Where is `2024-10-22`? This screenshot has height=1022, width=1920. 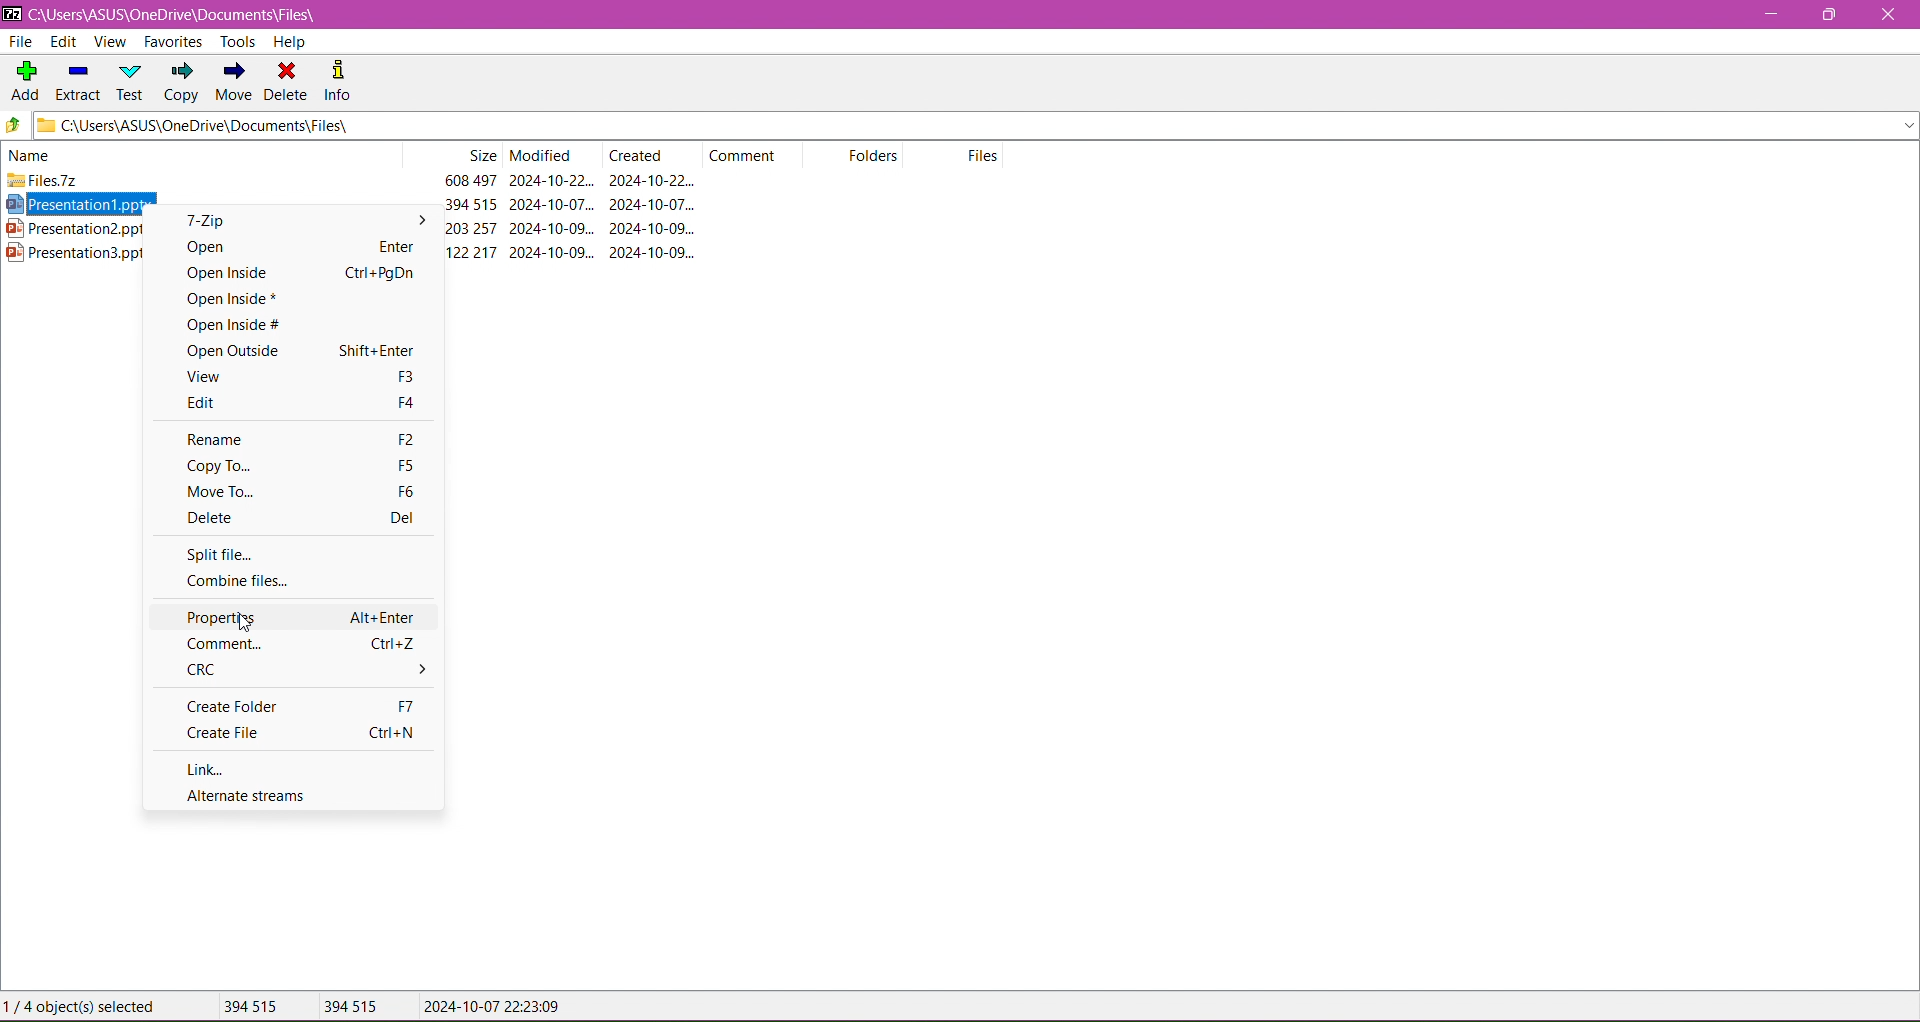
2024-10-22 is located at coordinates (552, 180).